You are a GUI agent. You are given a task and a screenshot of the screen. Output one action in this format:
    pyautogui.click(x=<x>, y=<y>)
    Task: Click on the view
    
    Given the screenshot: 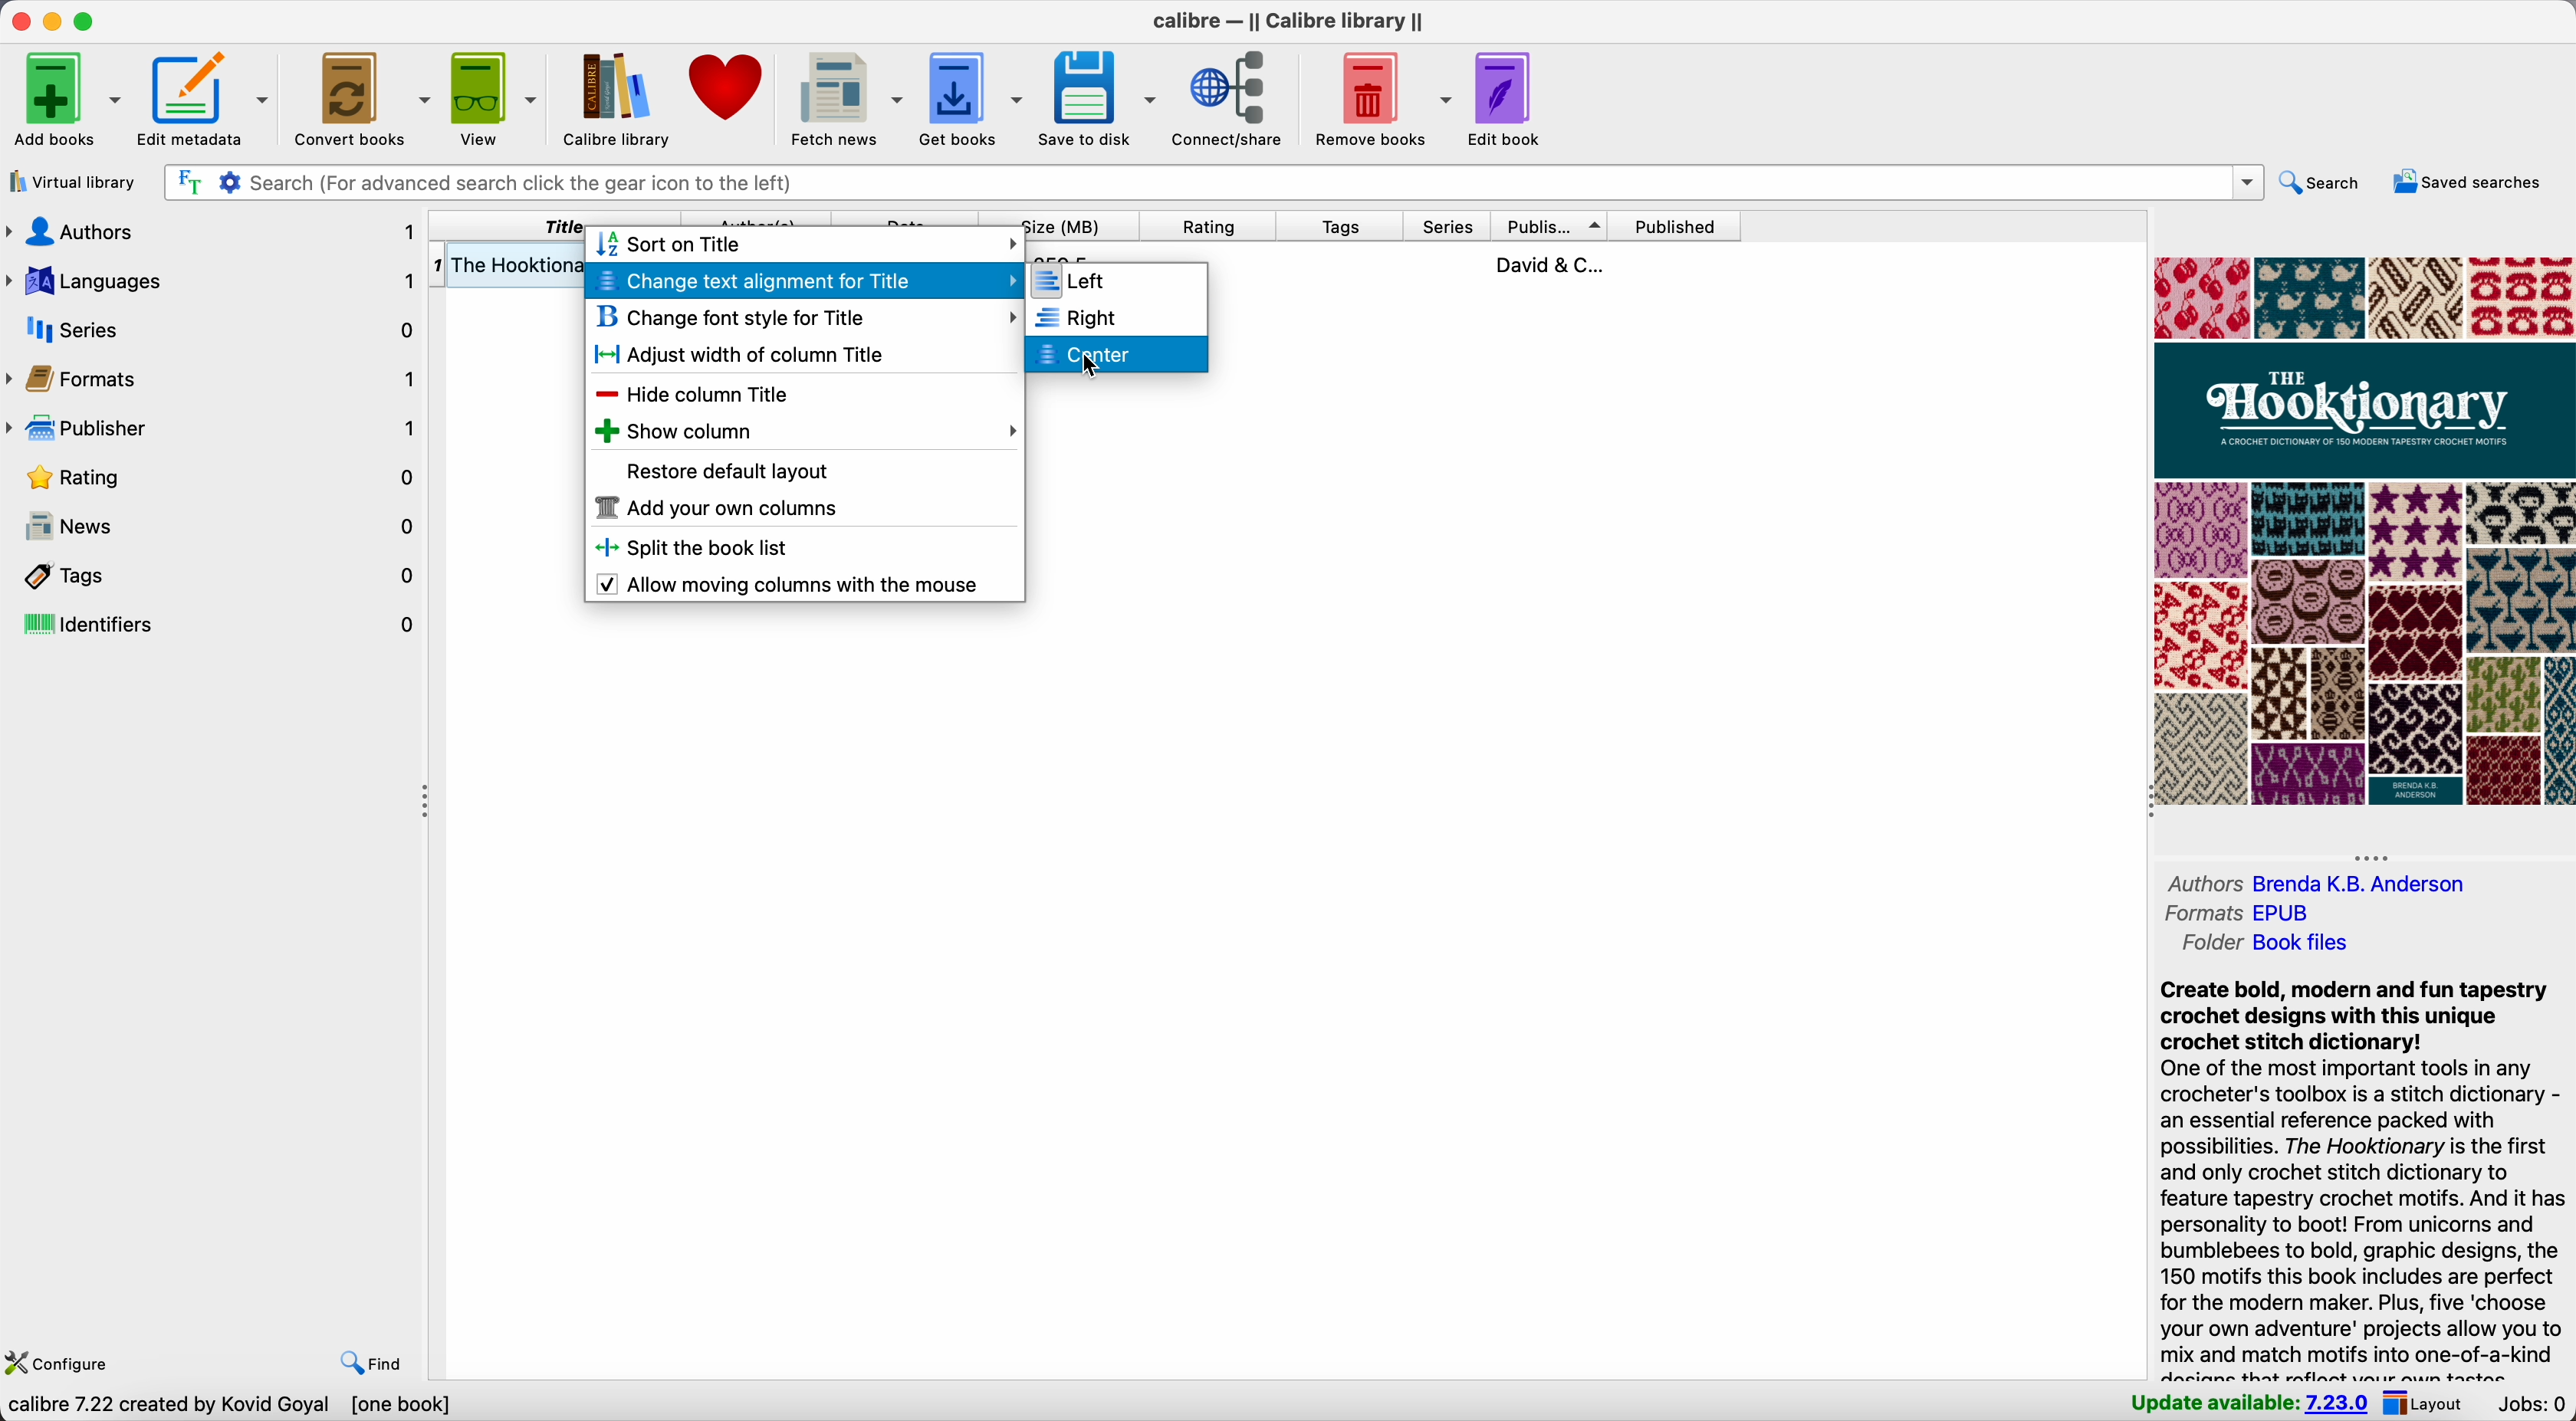 What is the action you would take?
    pyautogui.click(x=491, y=100)
    